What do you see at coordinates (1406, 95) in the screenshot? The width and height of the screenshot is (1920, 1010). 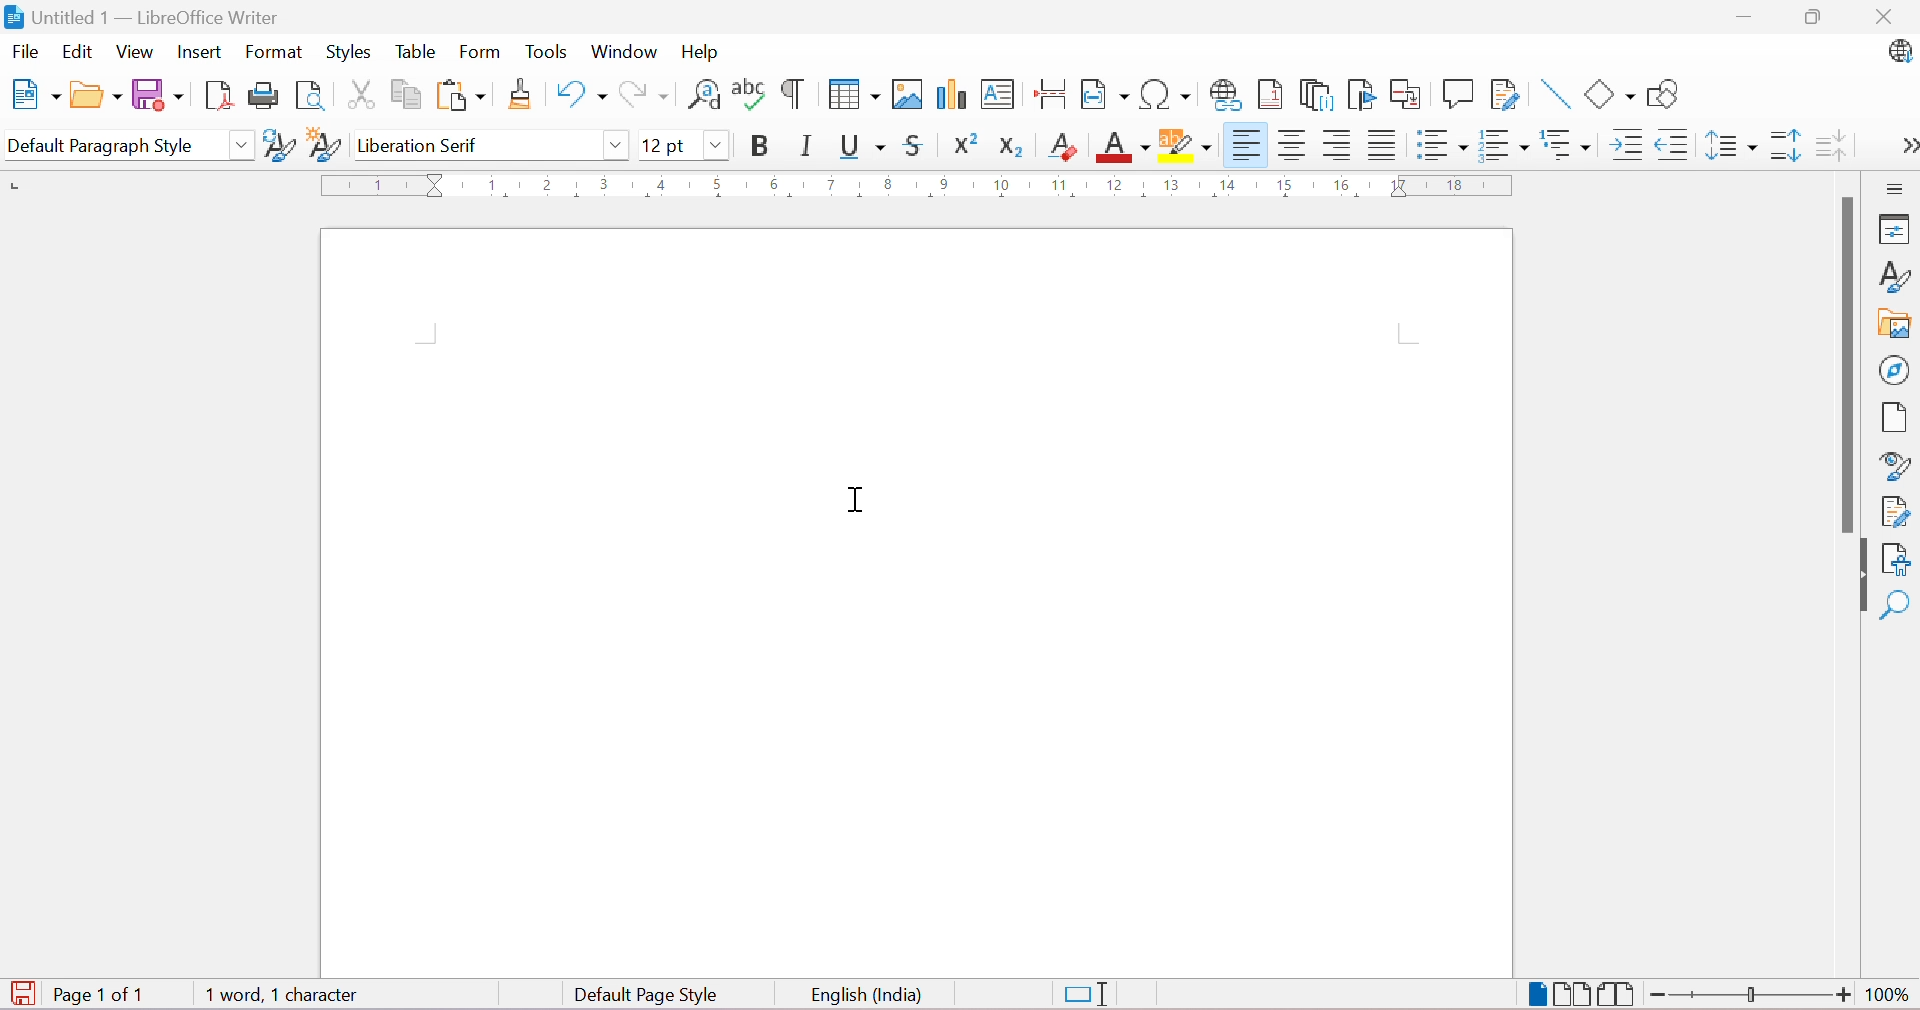 I see `Insert Cross-reference` at bounding box center [1406, 95].